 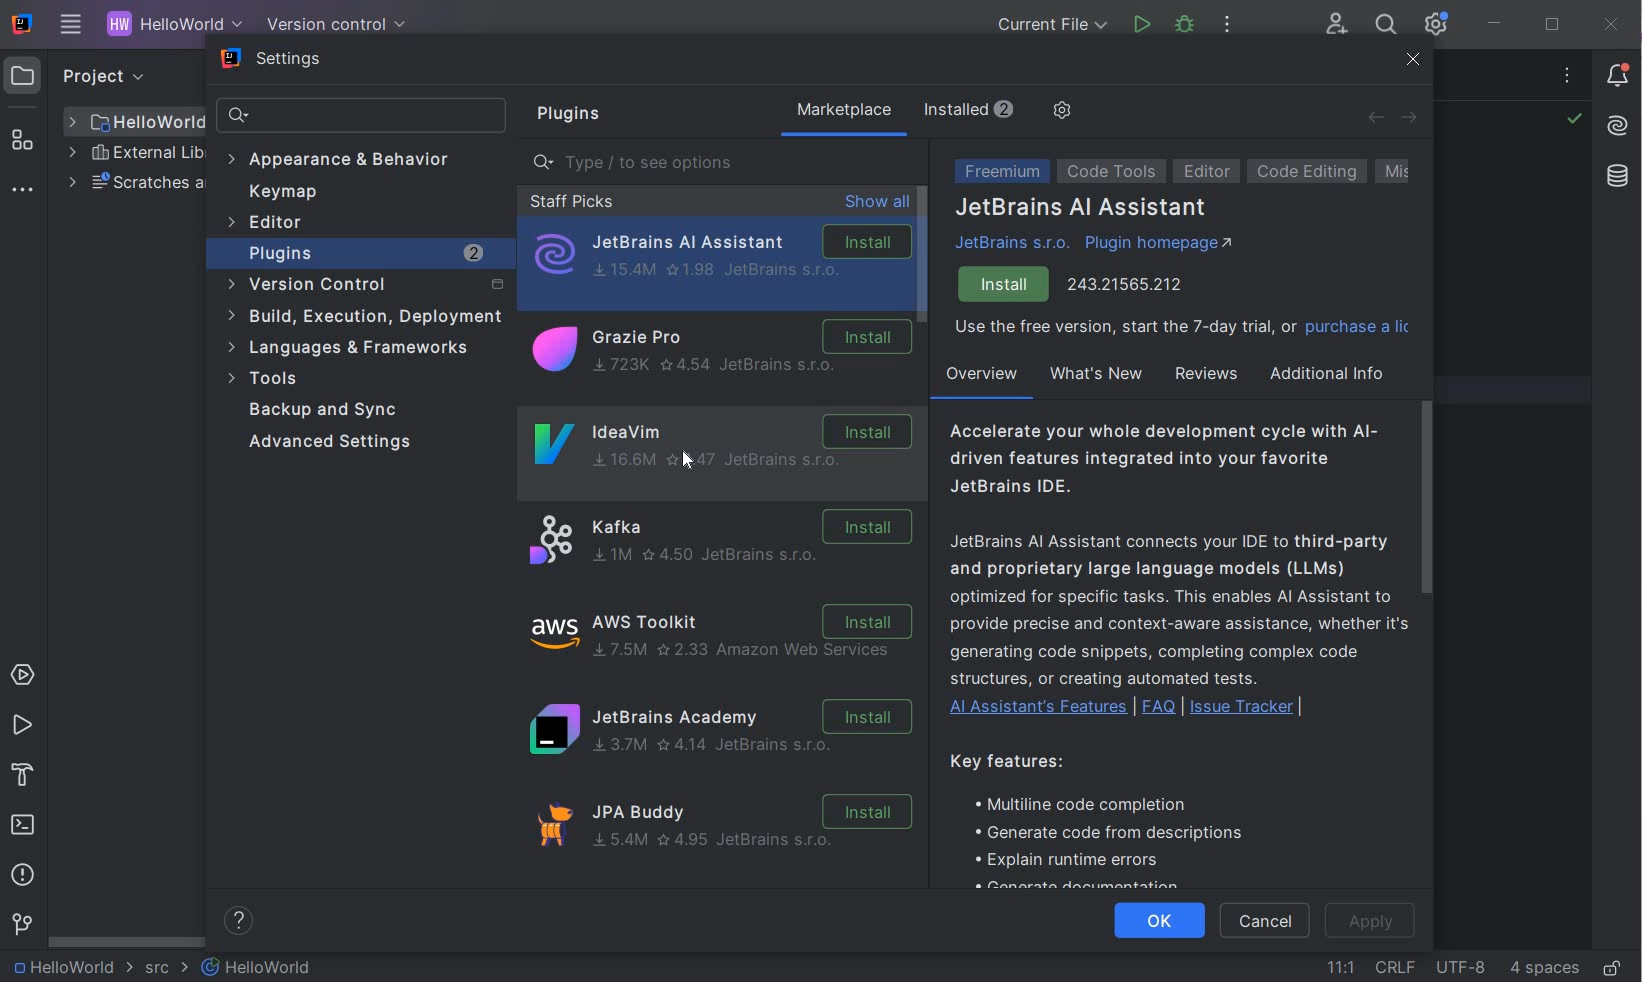 I want to click on GO TO LINE, so click(x=1341, y=964).